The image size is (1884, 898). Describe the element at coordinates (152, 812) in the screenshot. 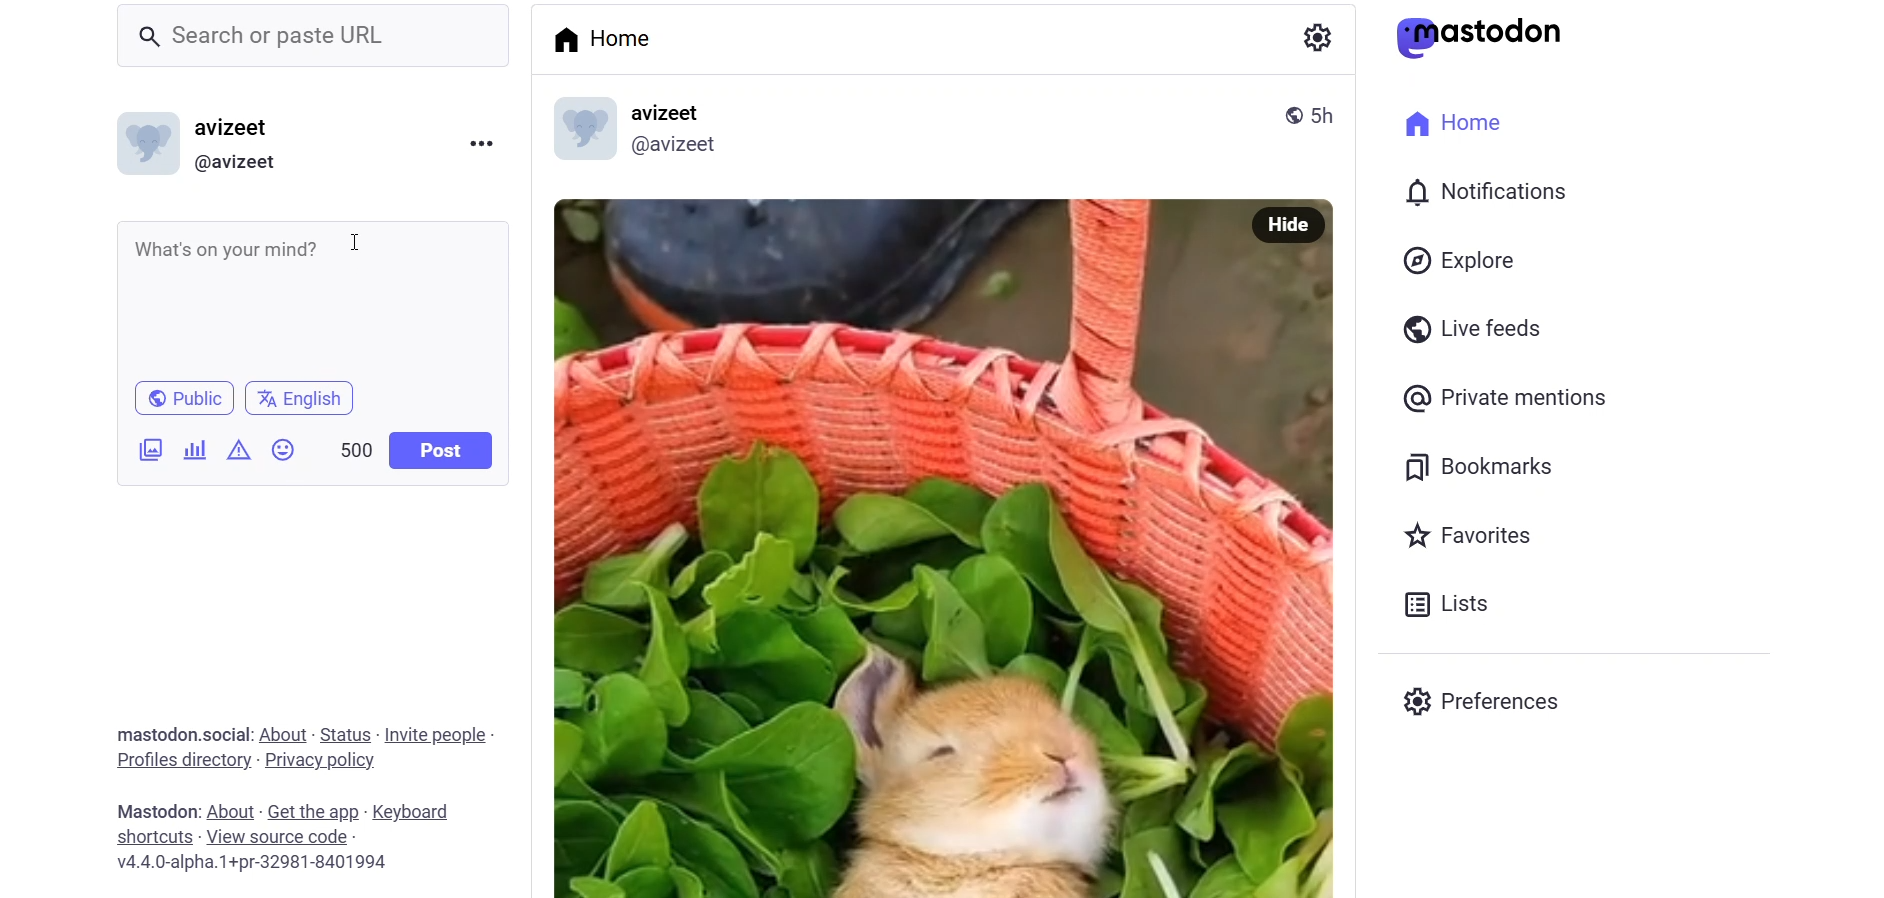

I see `text` at that location.